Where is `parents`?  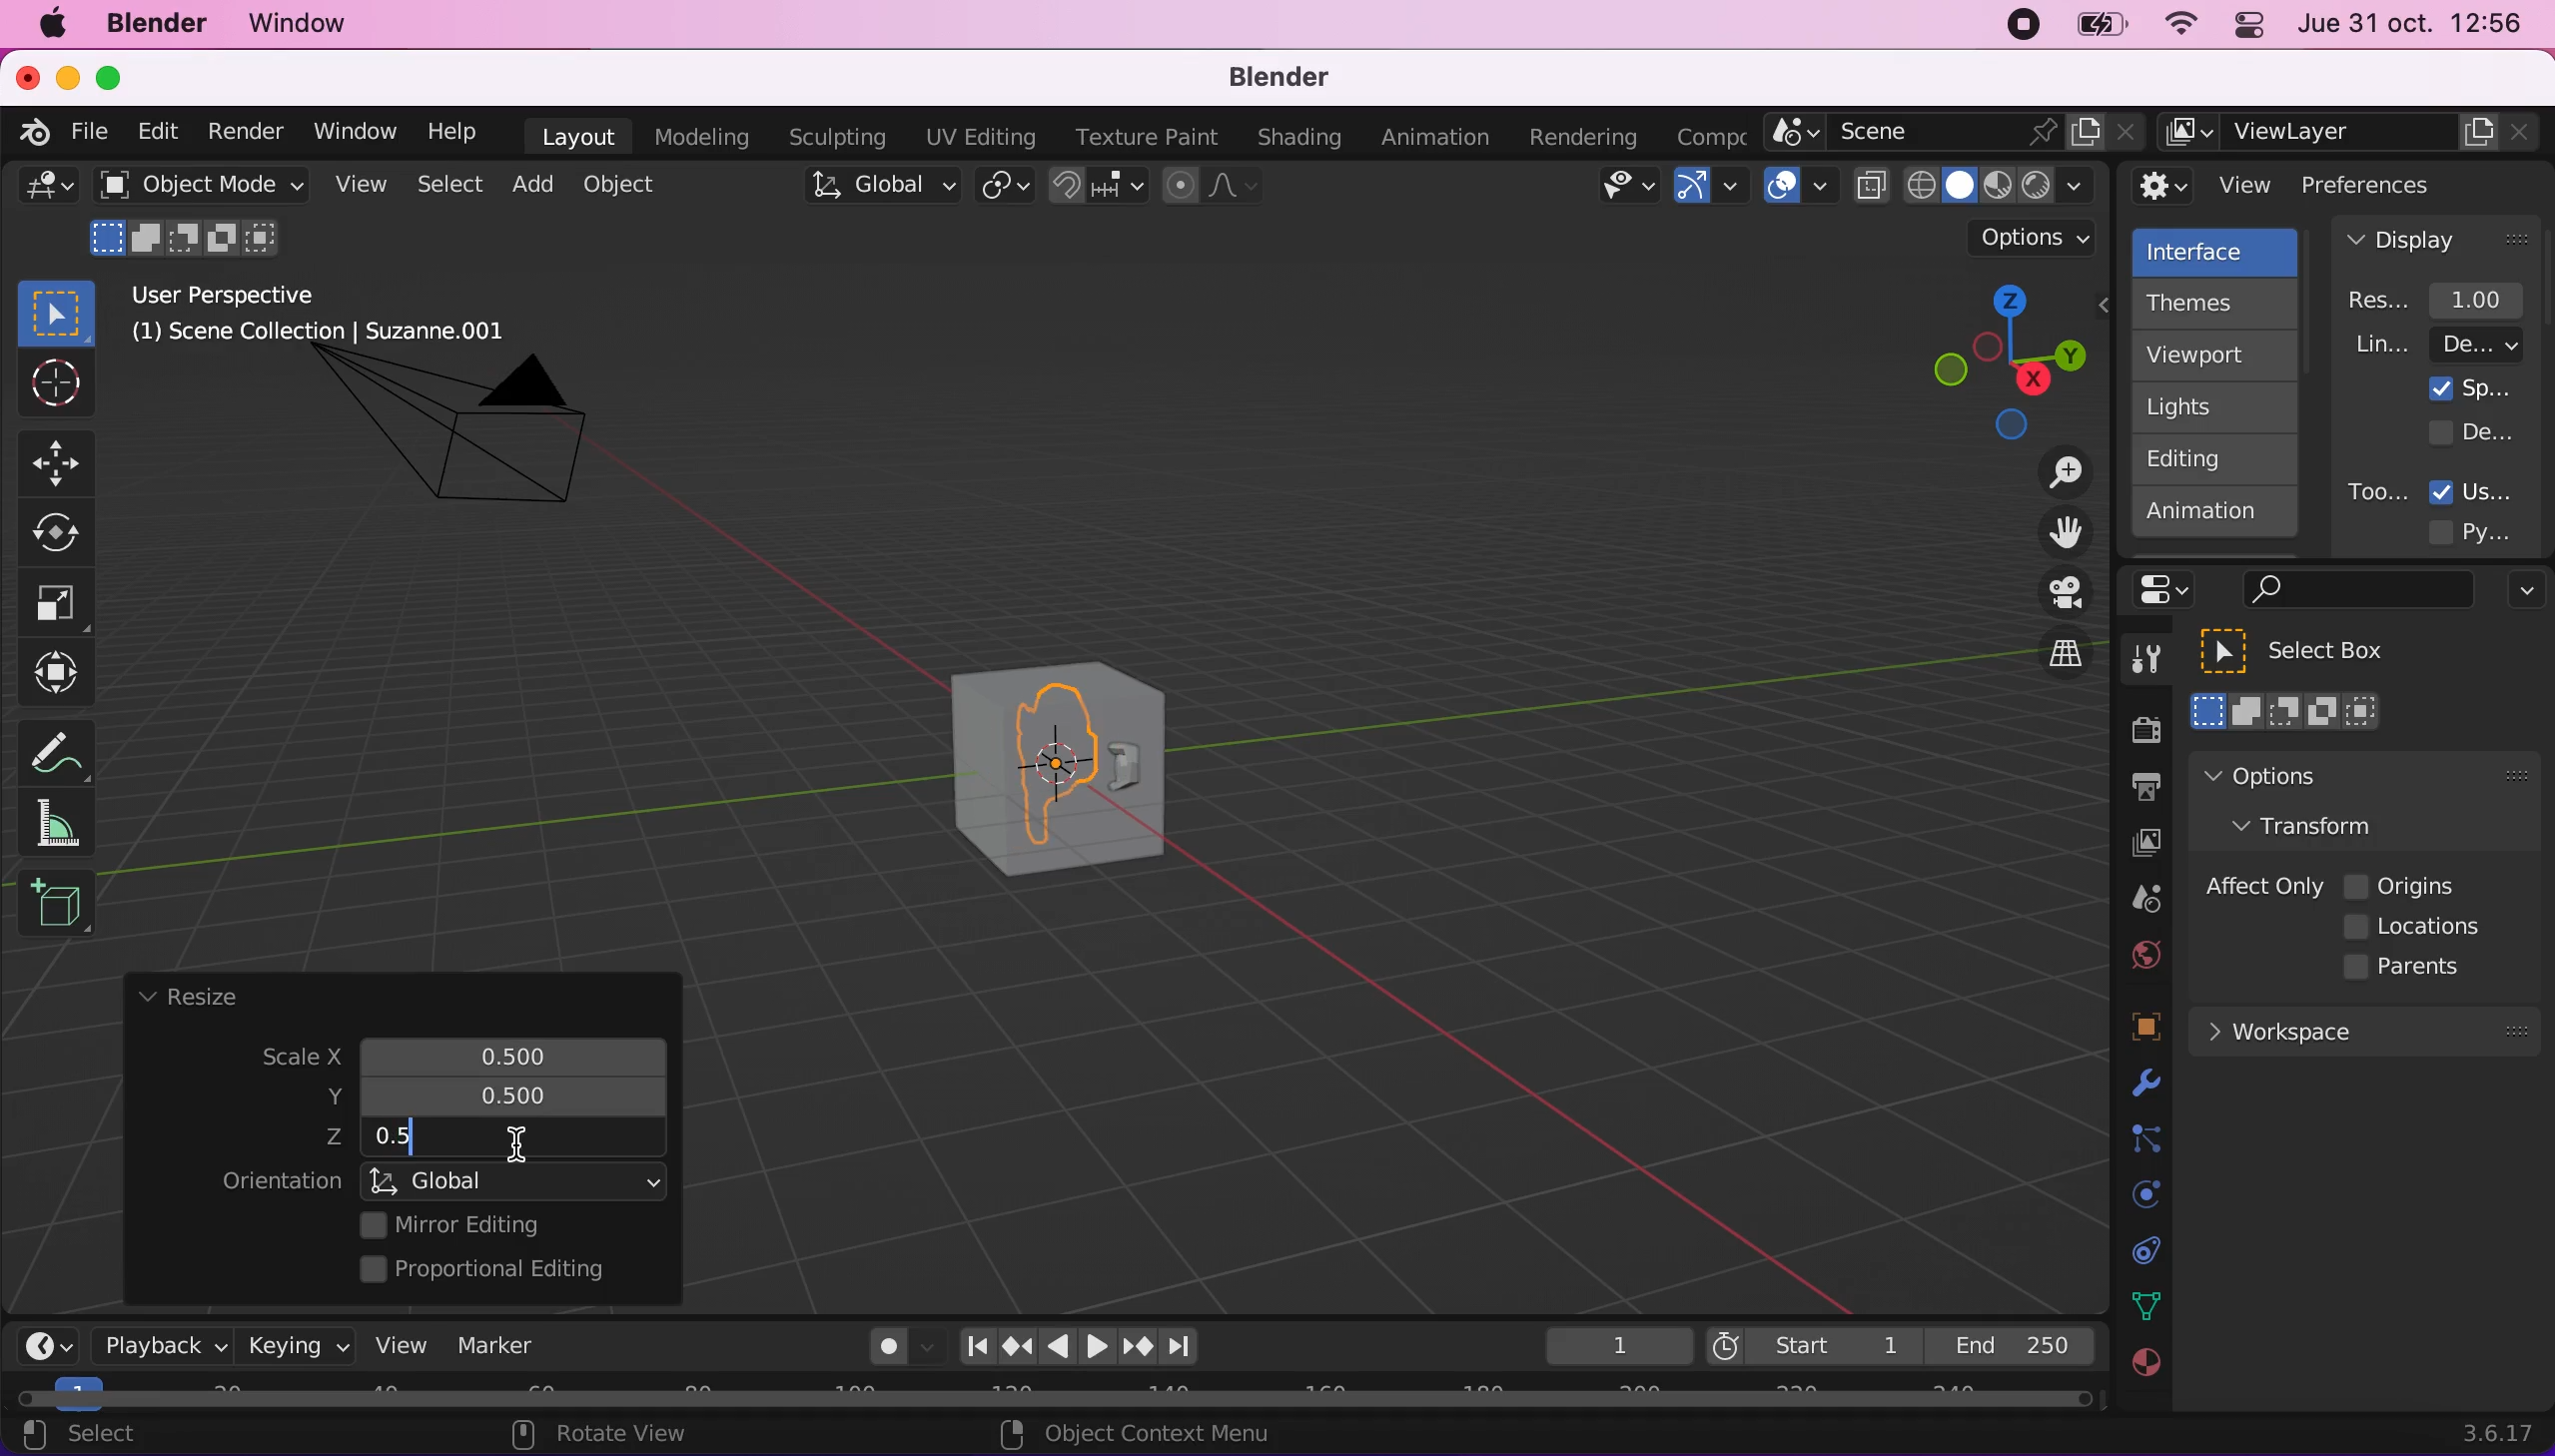 parents is located at coordinates (2412, 968).